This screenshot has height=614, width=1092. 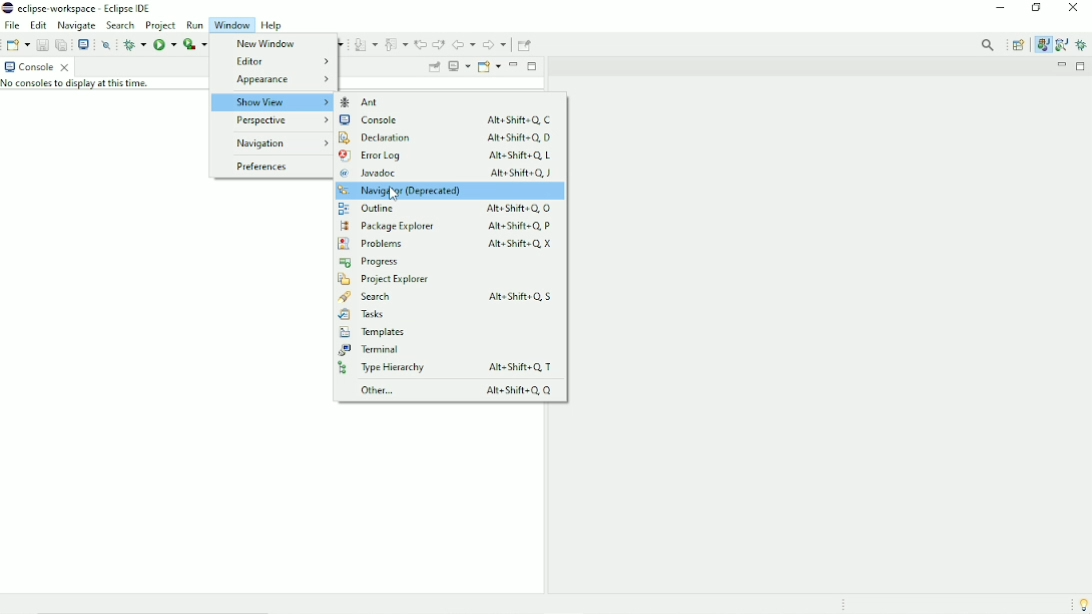 I want to click on Java, so click(x=1043, y=45).